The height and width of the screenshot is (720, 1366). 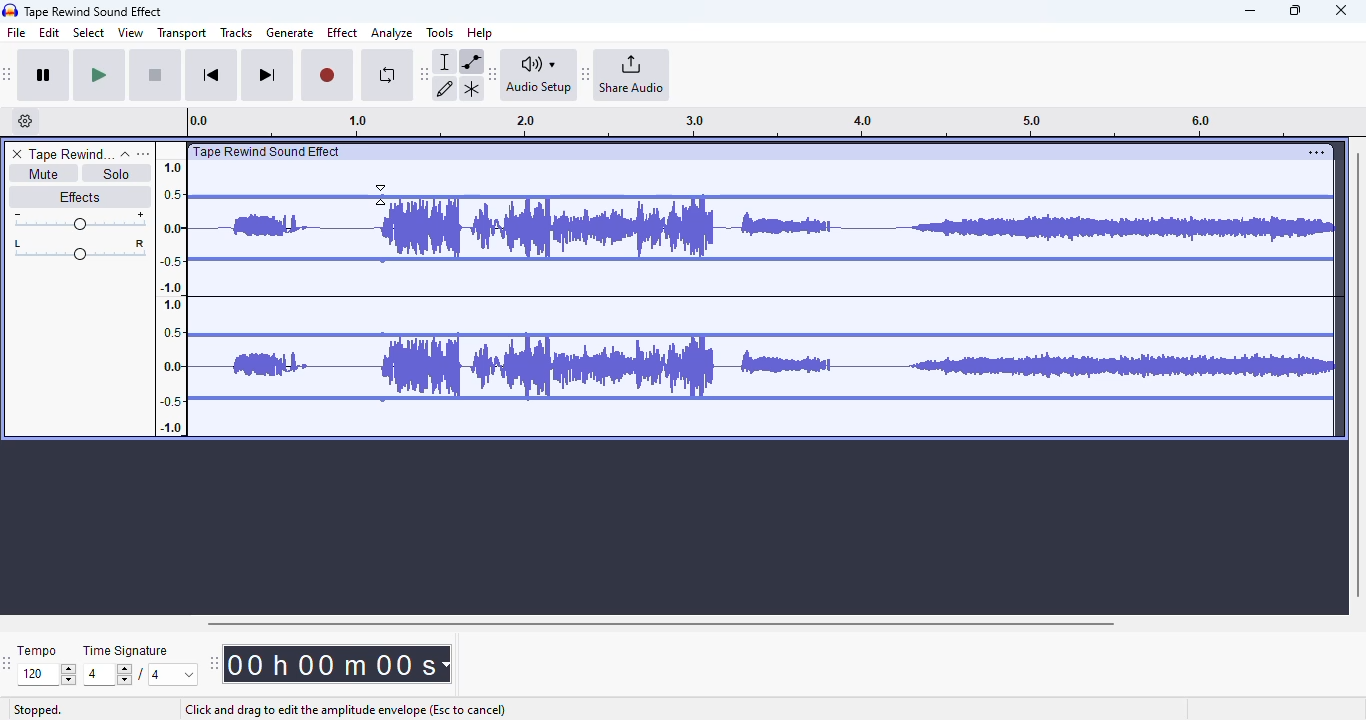 What do you see at coordinates (1357, 372) in the screenshot?
I see `vertical scroll bar` at bounding box center [1357, 372].